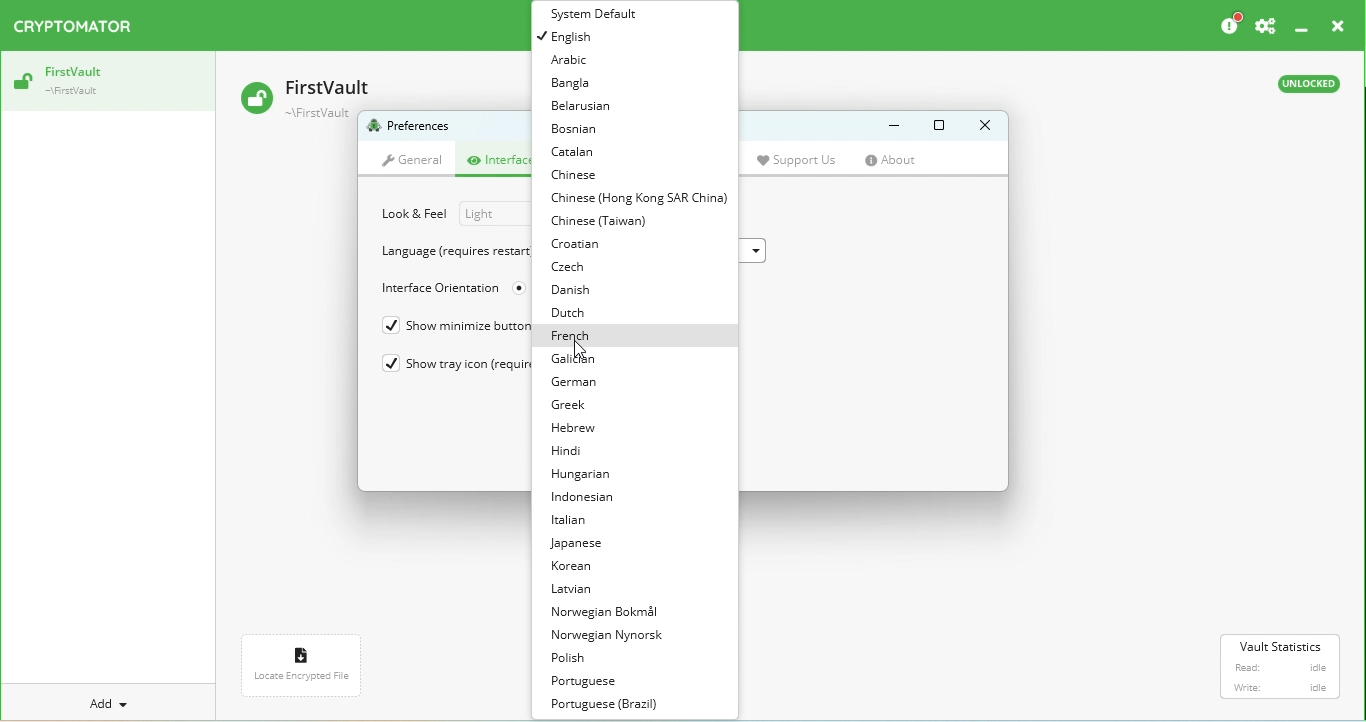 This screenshot has width=1366, height=722. I want to click on Arabic, so click(572, 62).